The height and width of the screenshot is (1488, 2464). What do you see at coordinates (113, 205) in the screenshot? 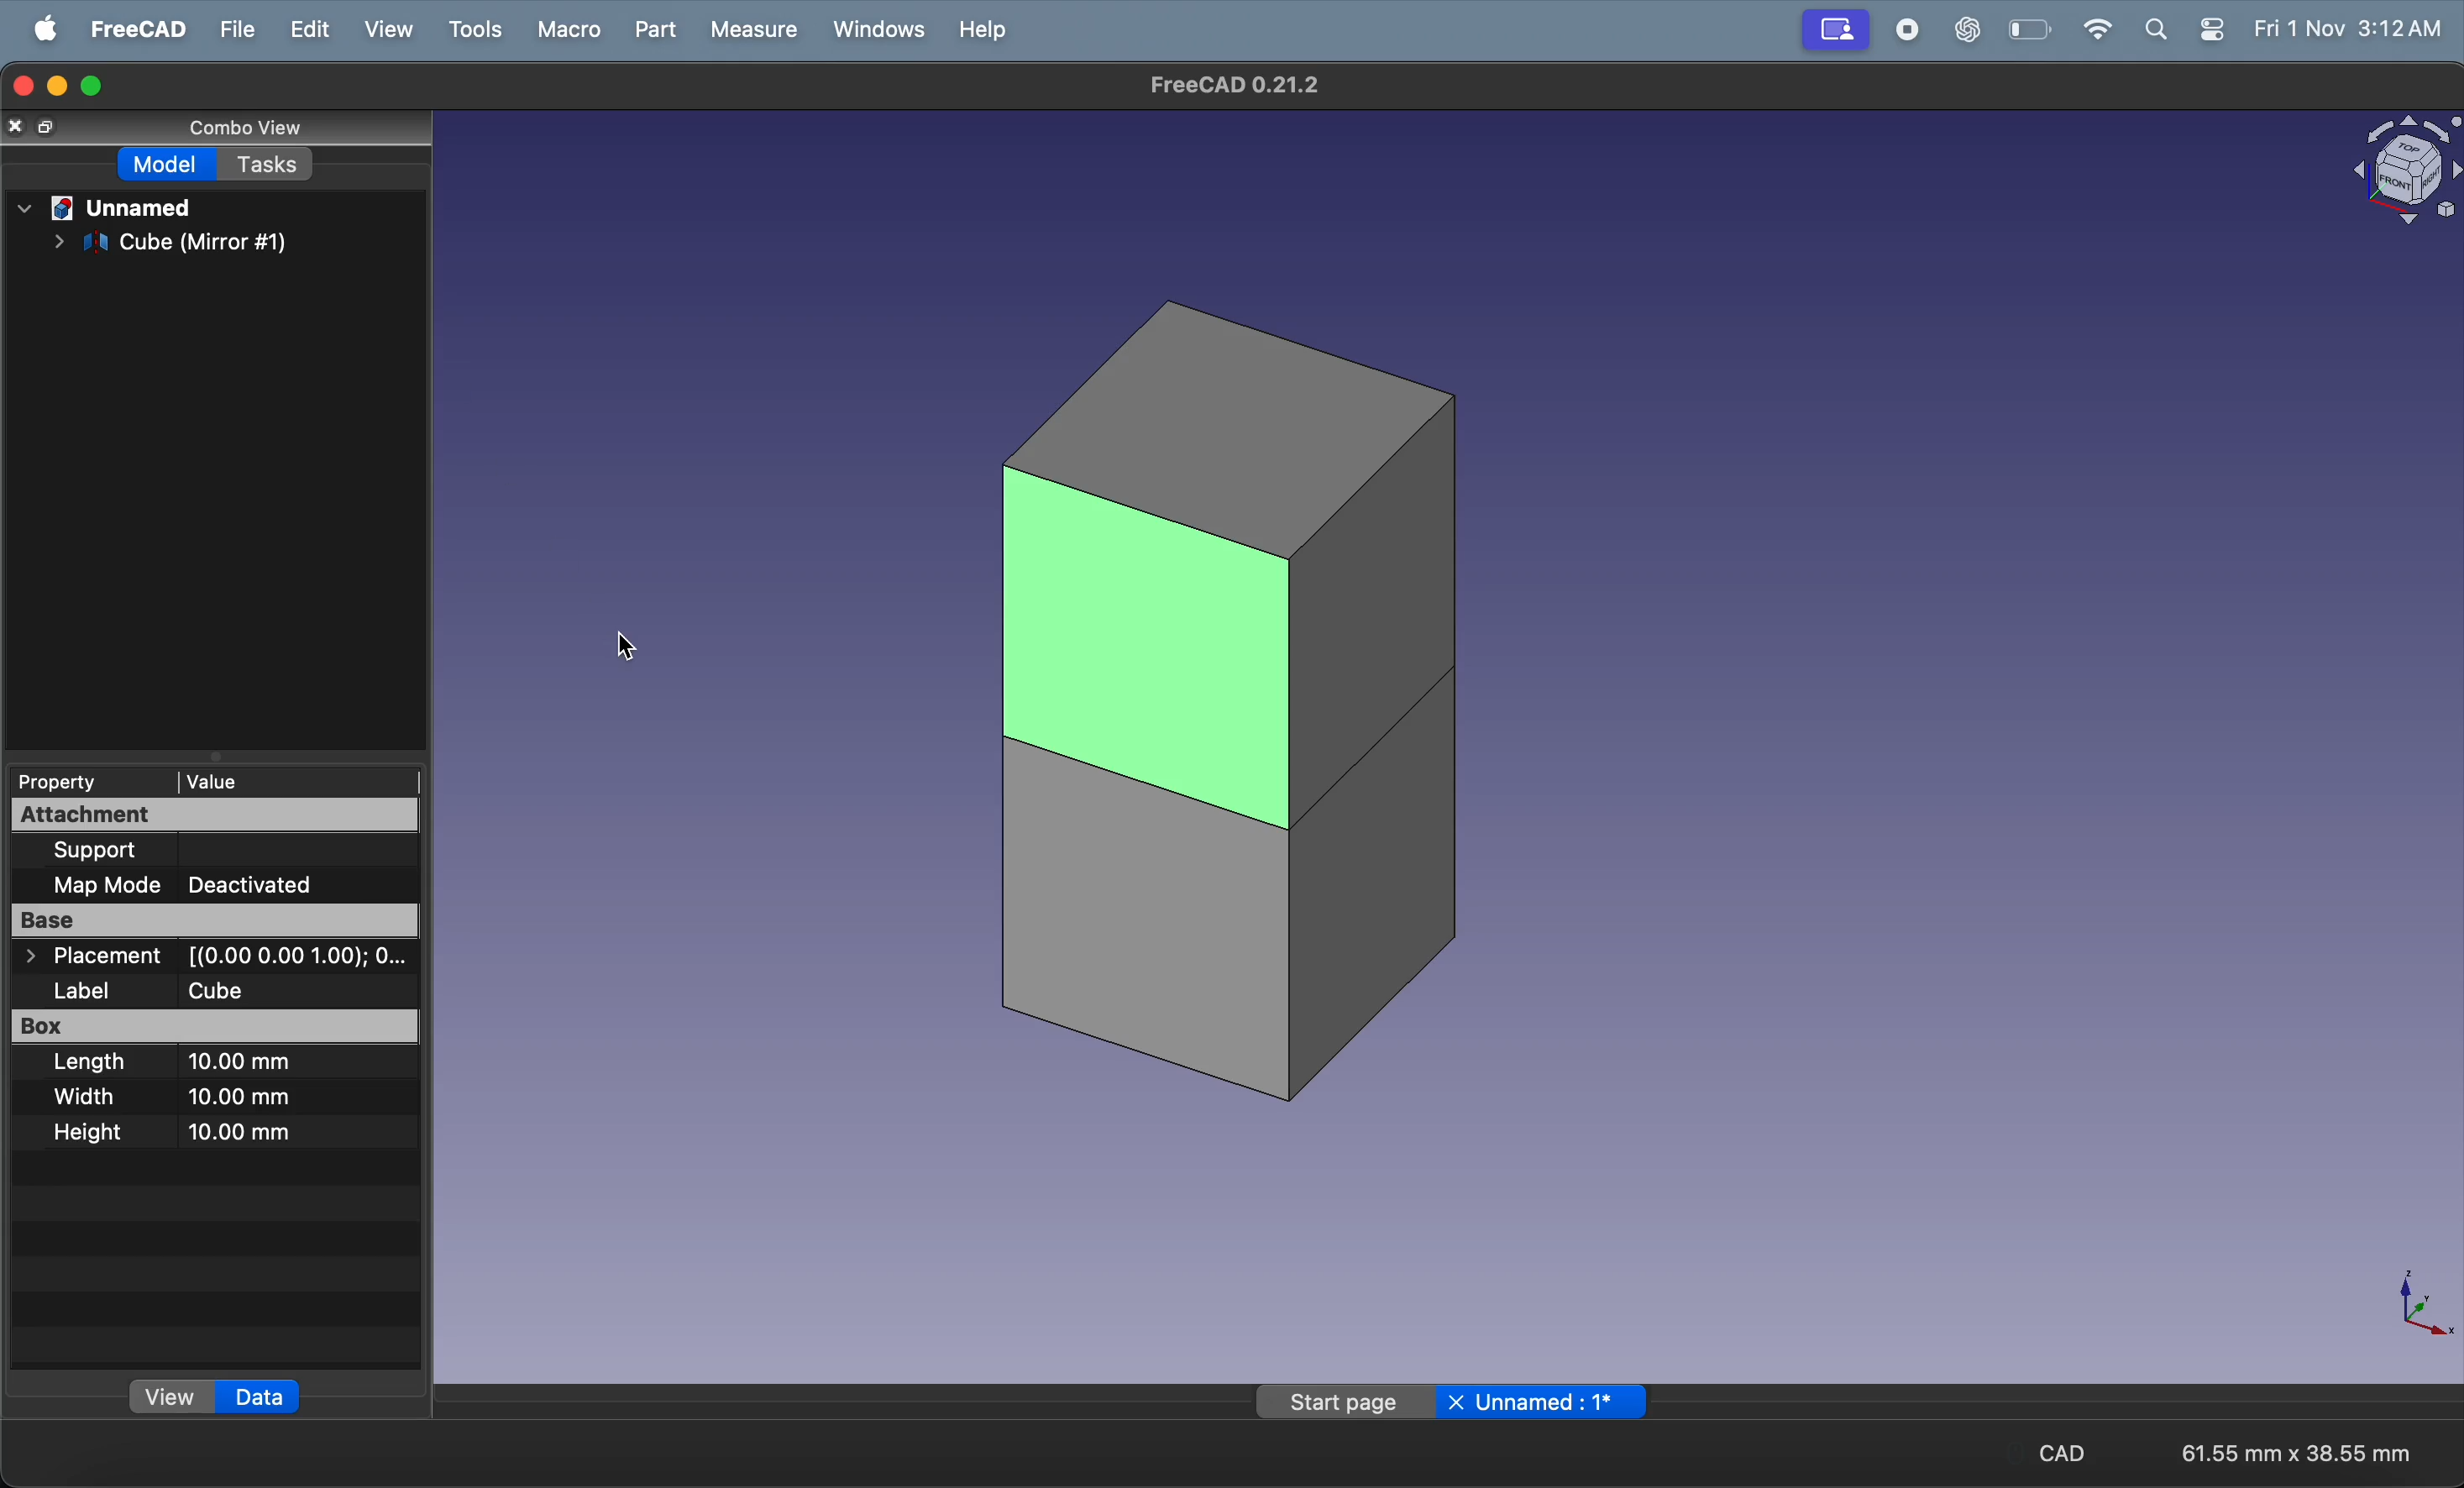
I see `unnamed` at bounding box center [113, 205].